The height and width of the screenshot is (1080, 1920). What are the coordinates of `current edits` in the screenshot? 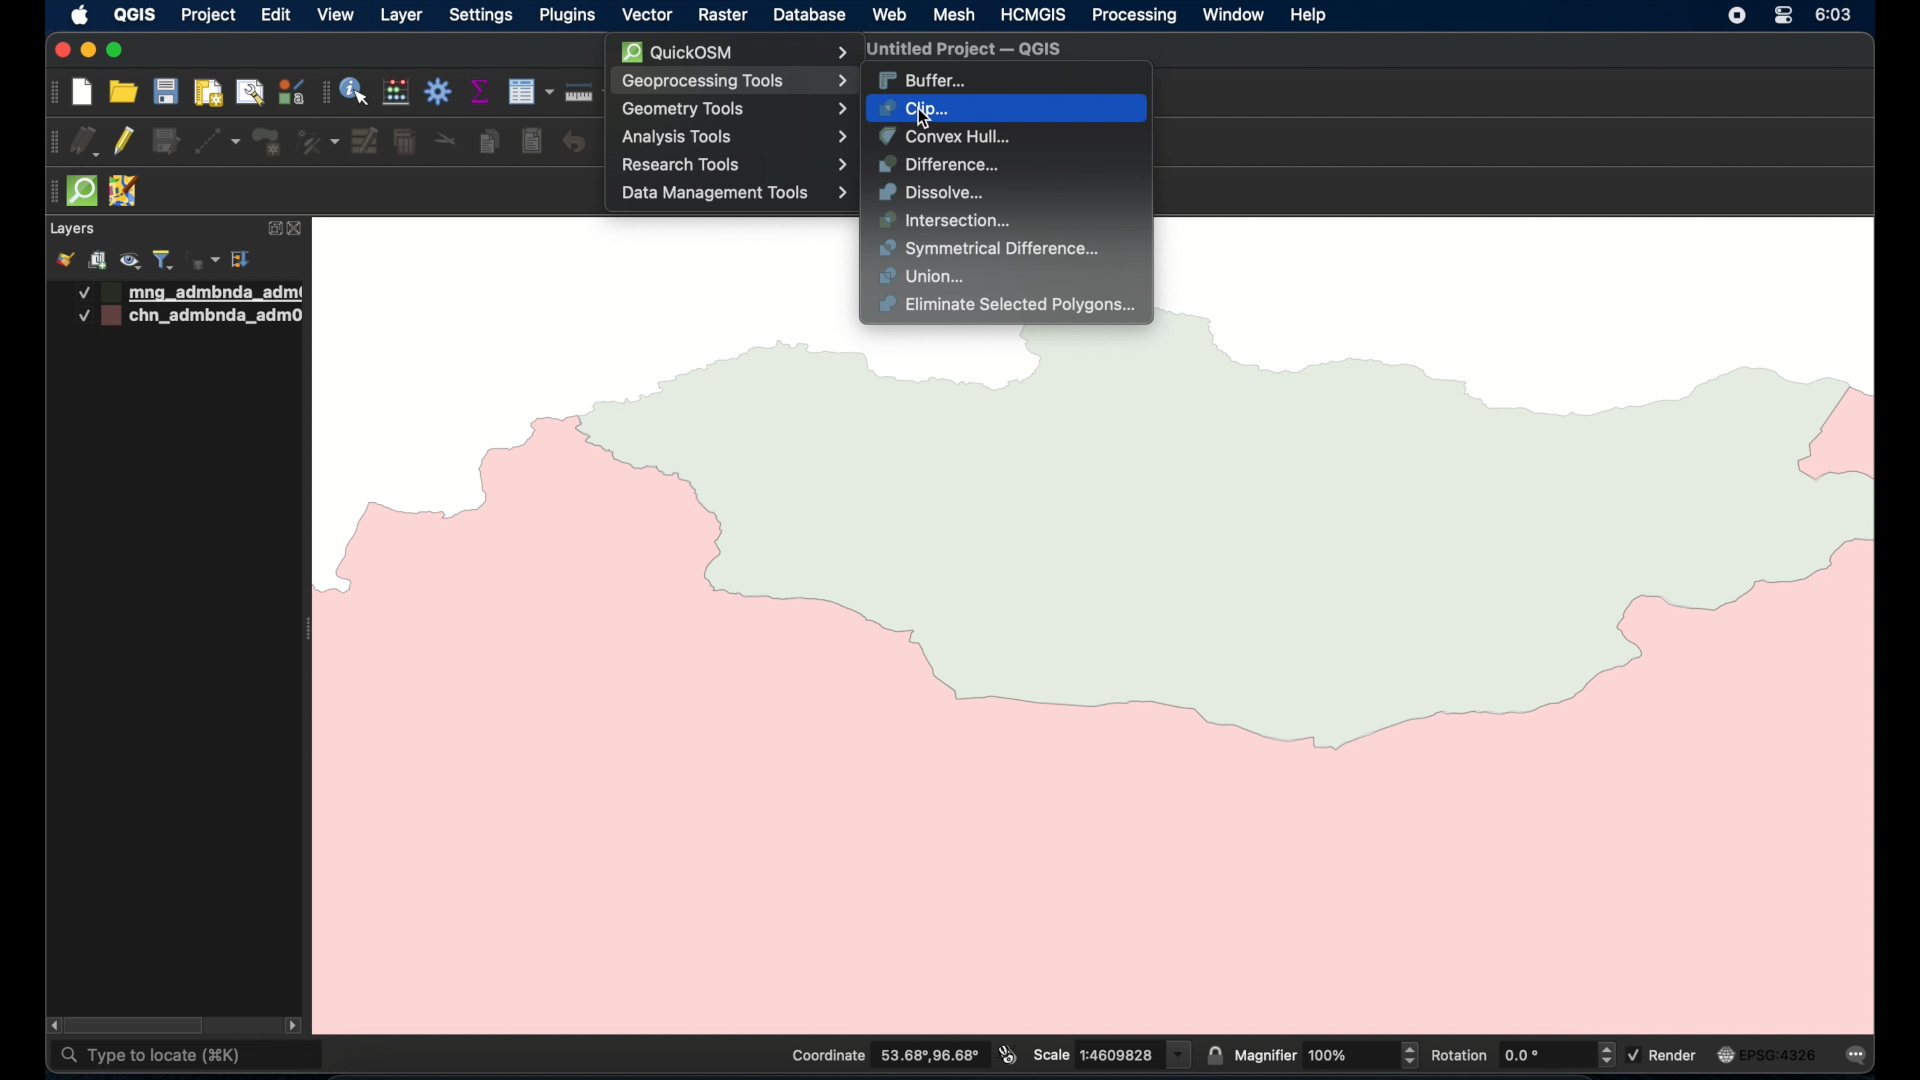 It's located at (86, 142).